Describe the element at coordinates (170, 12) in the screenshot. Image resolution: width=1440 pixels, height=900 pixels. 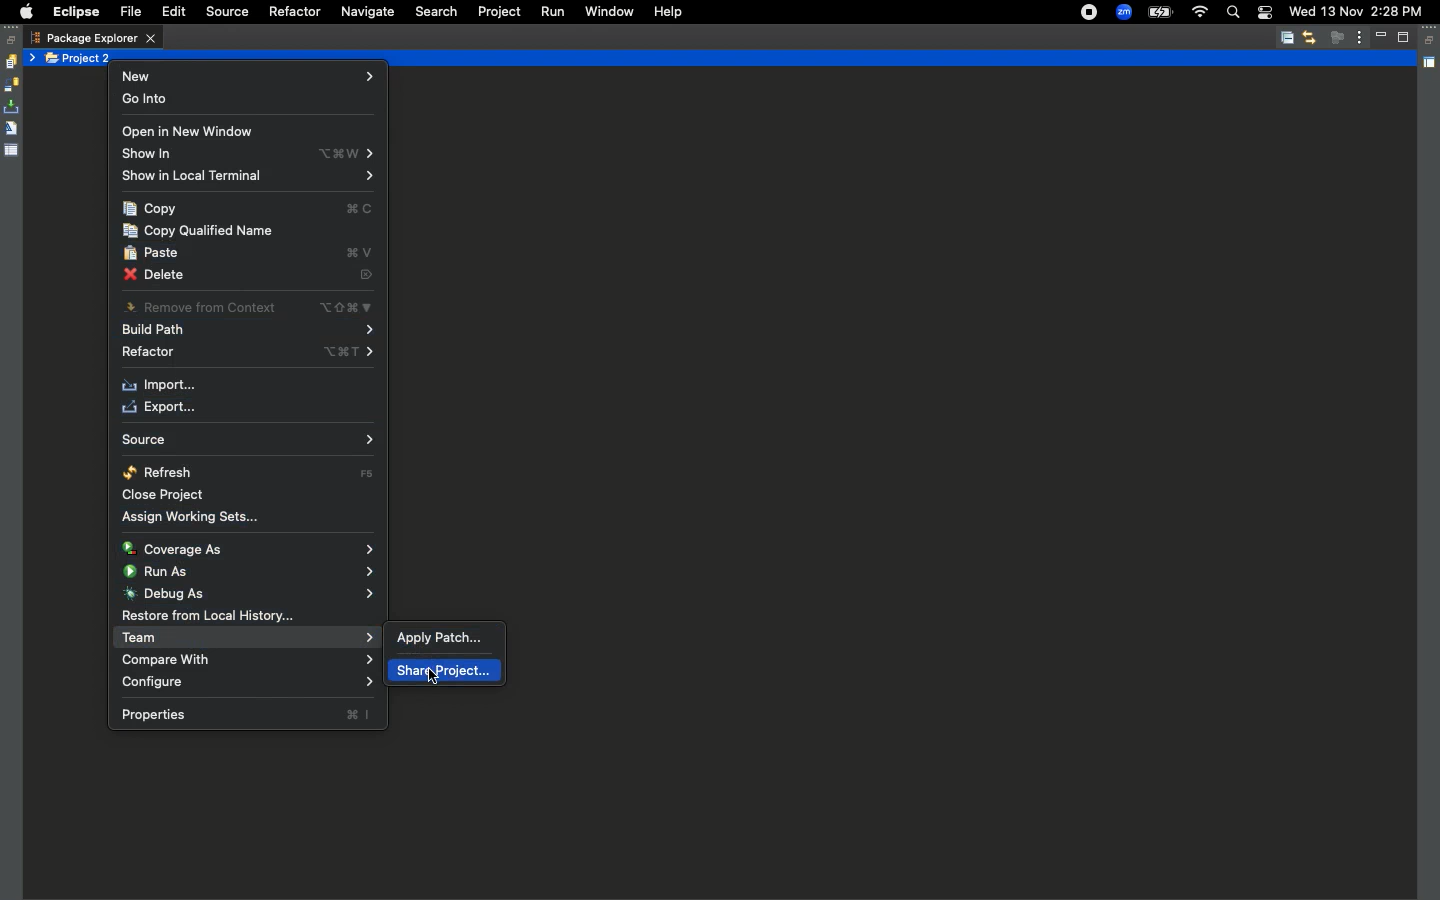
I see `Edit` at that location.